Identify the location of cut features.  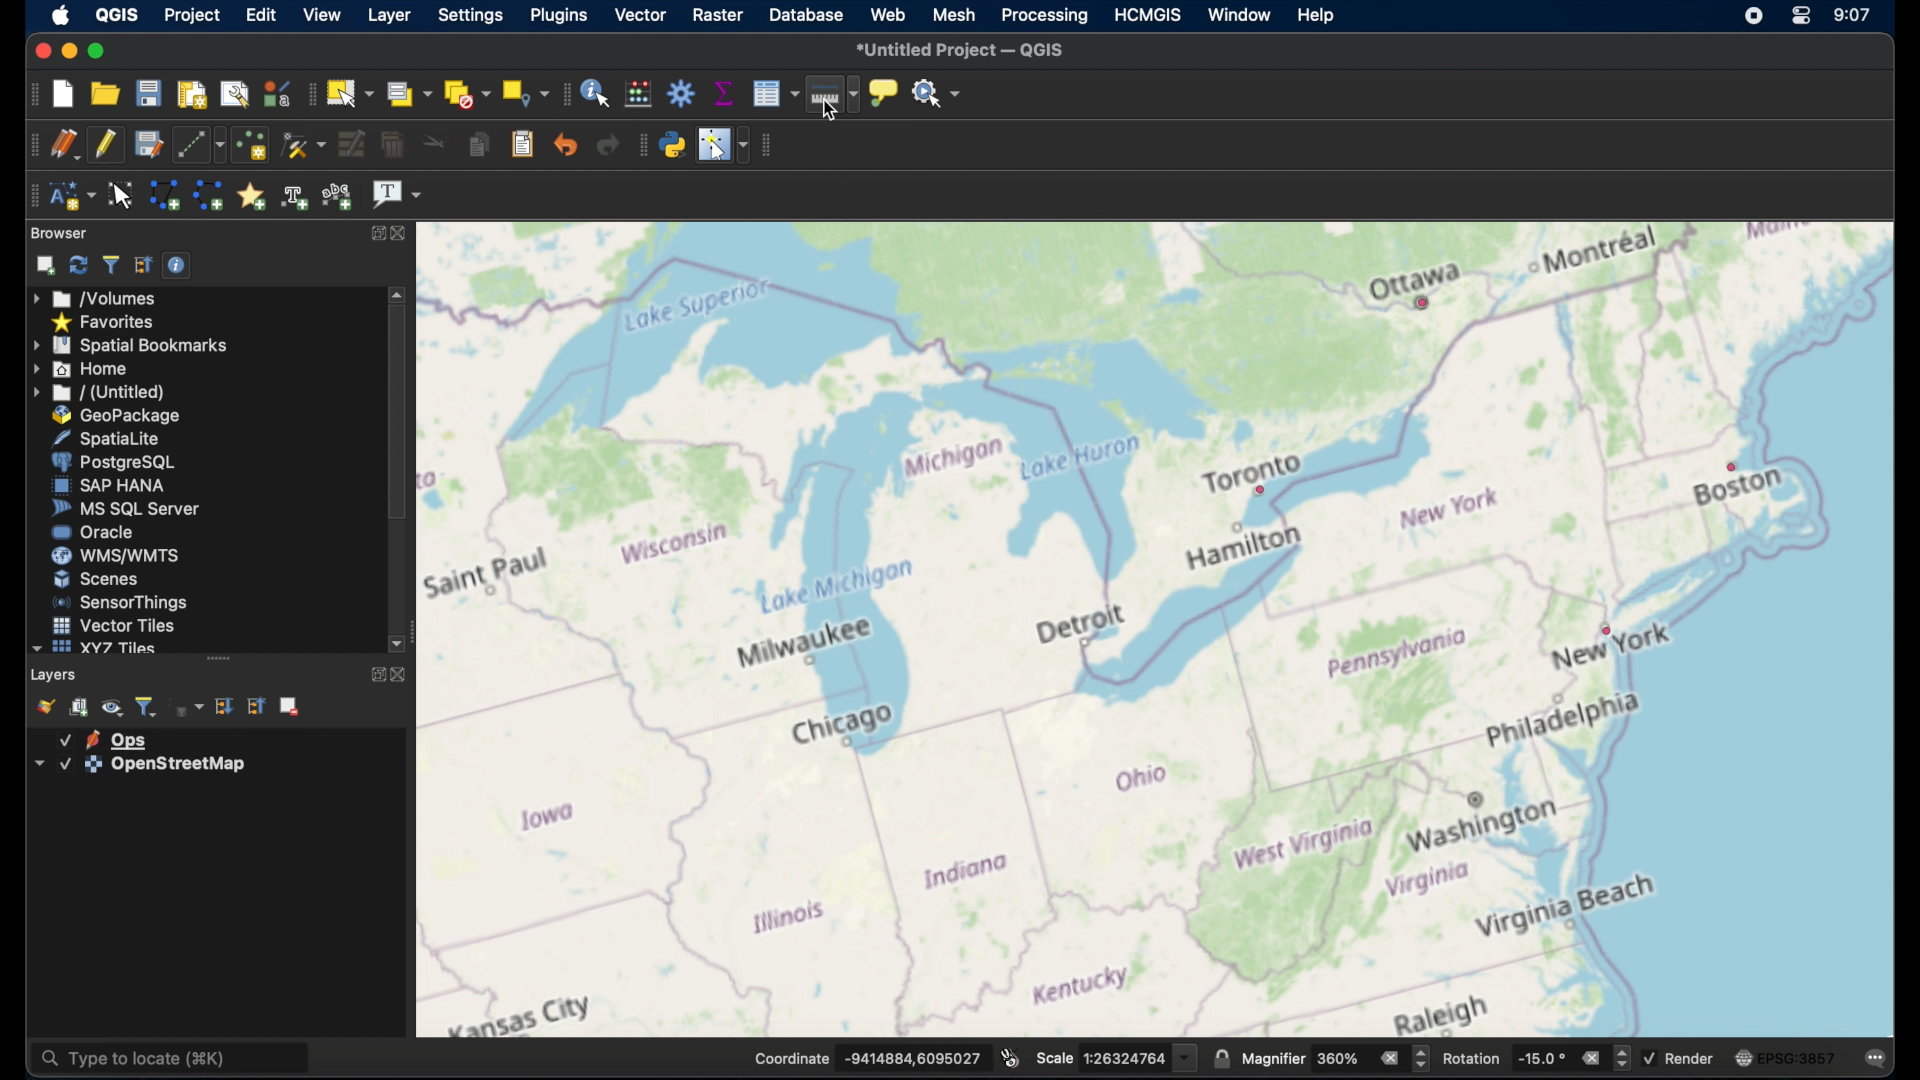
(430, 143).